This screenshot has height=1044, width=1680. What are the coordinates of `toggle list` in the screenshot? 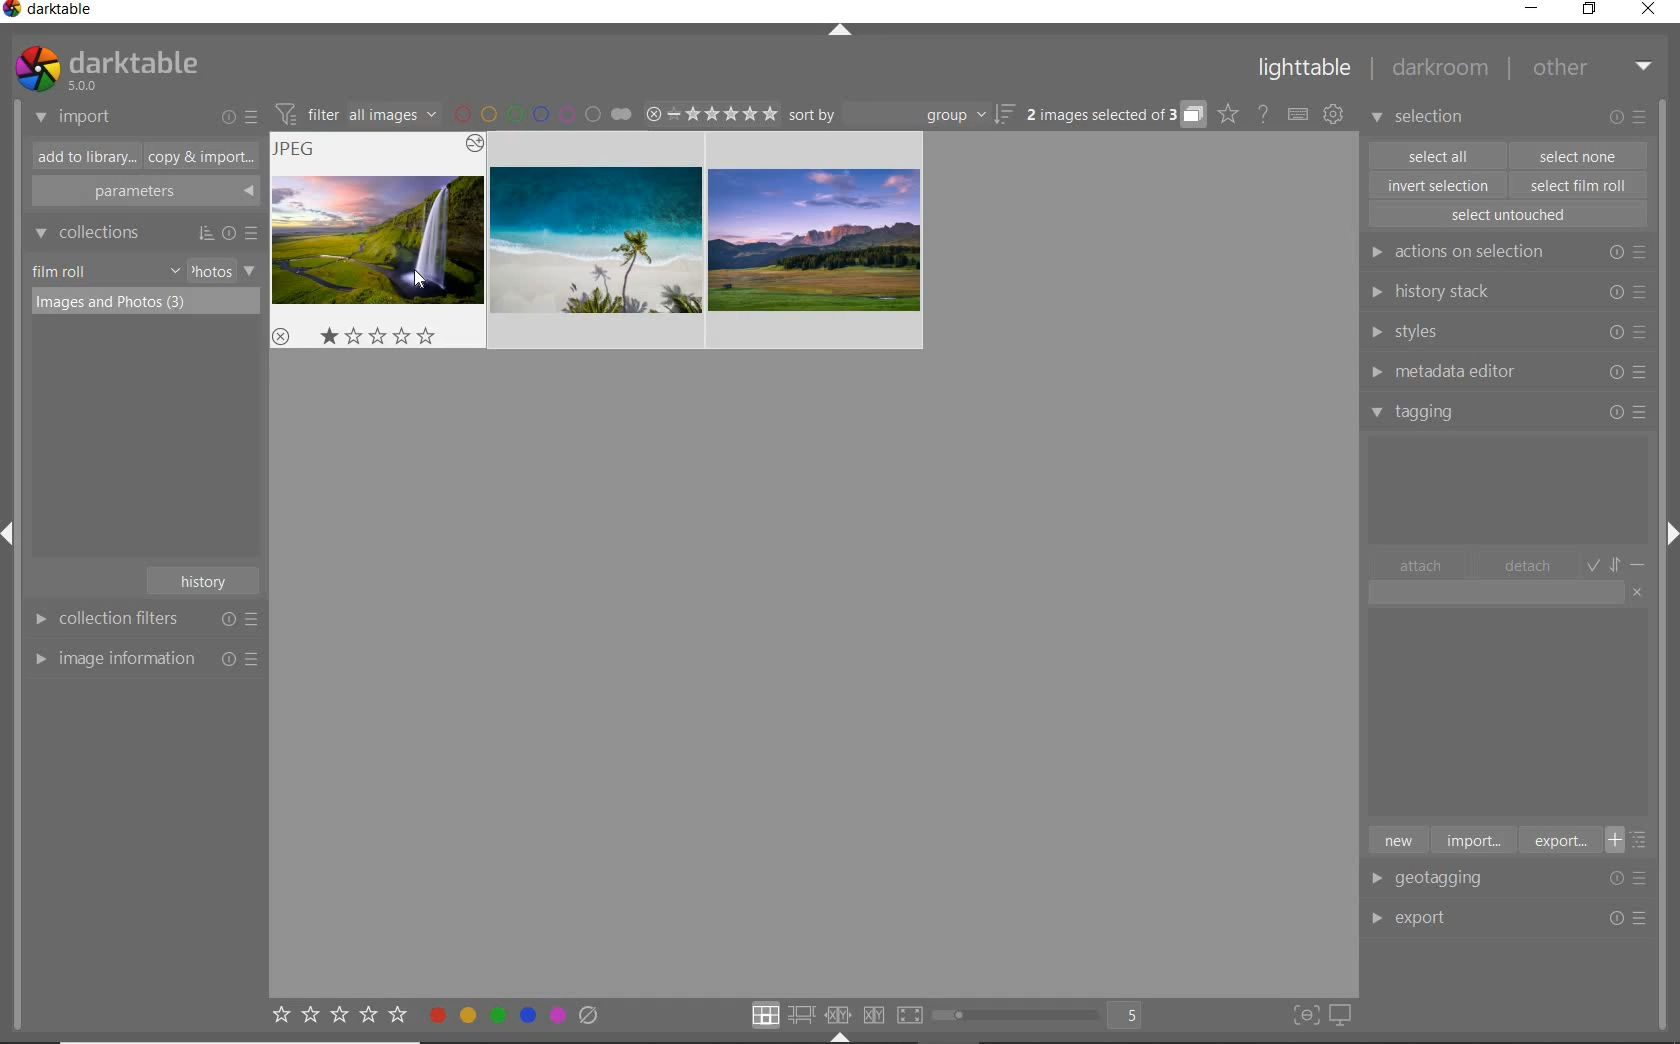 It's located at (1633, 840).